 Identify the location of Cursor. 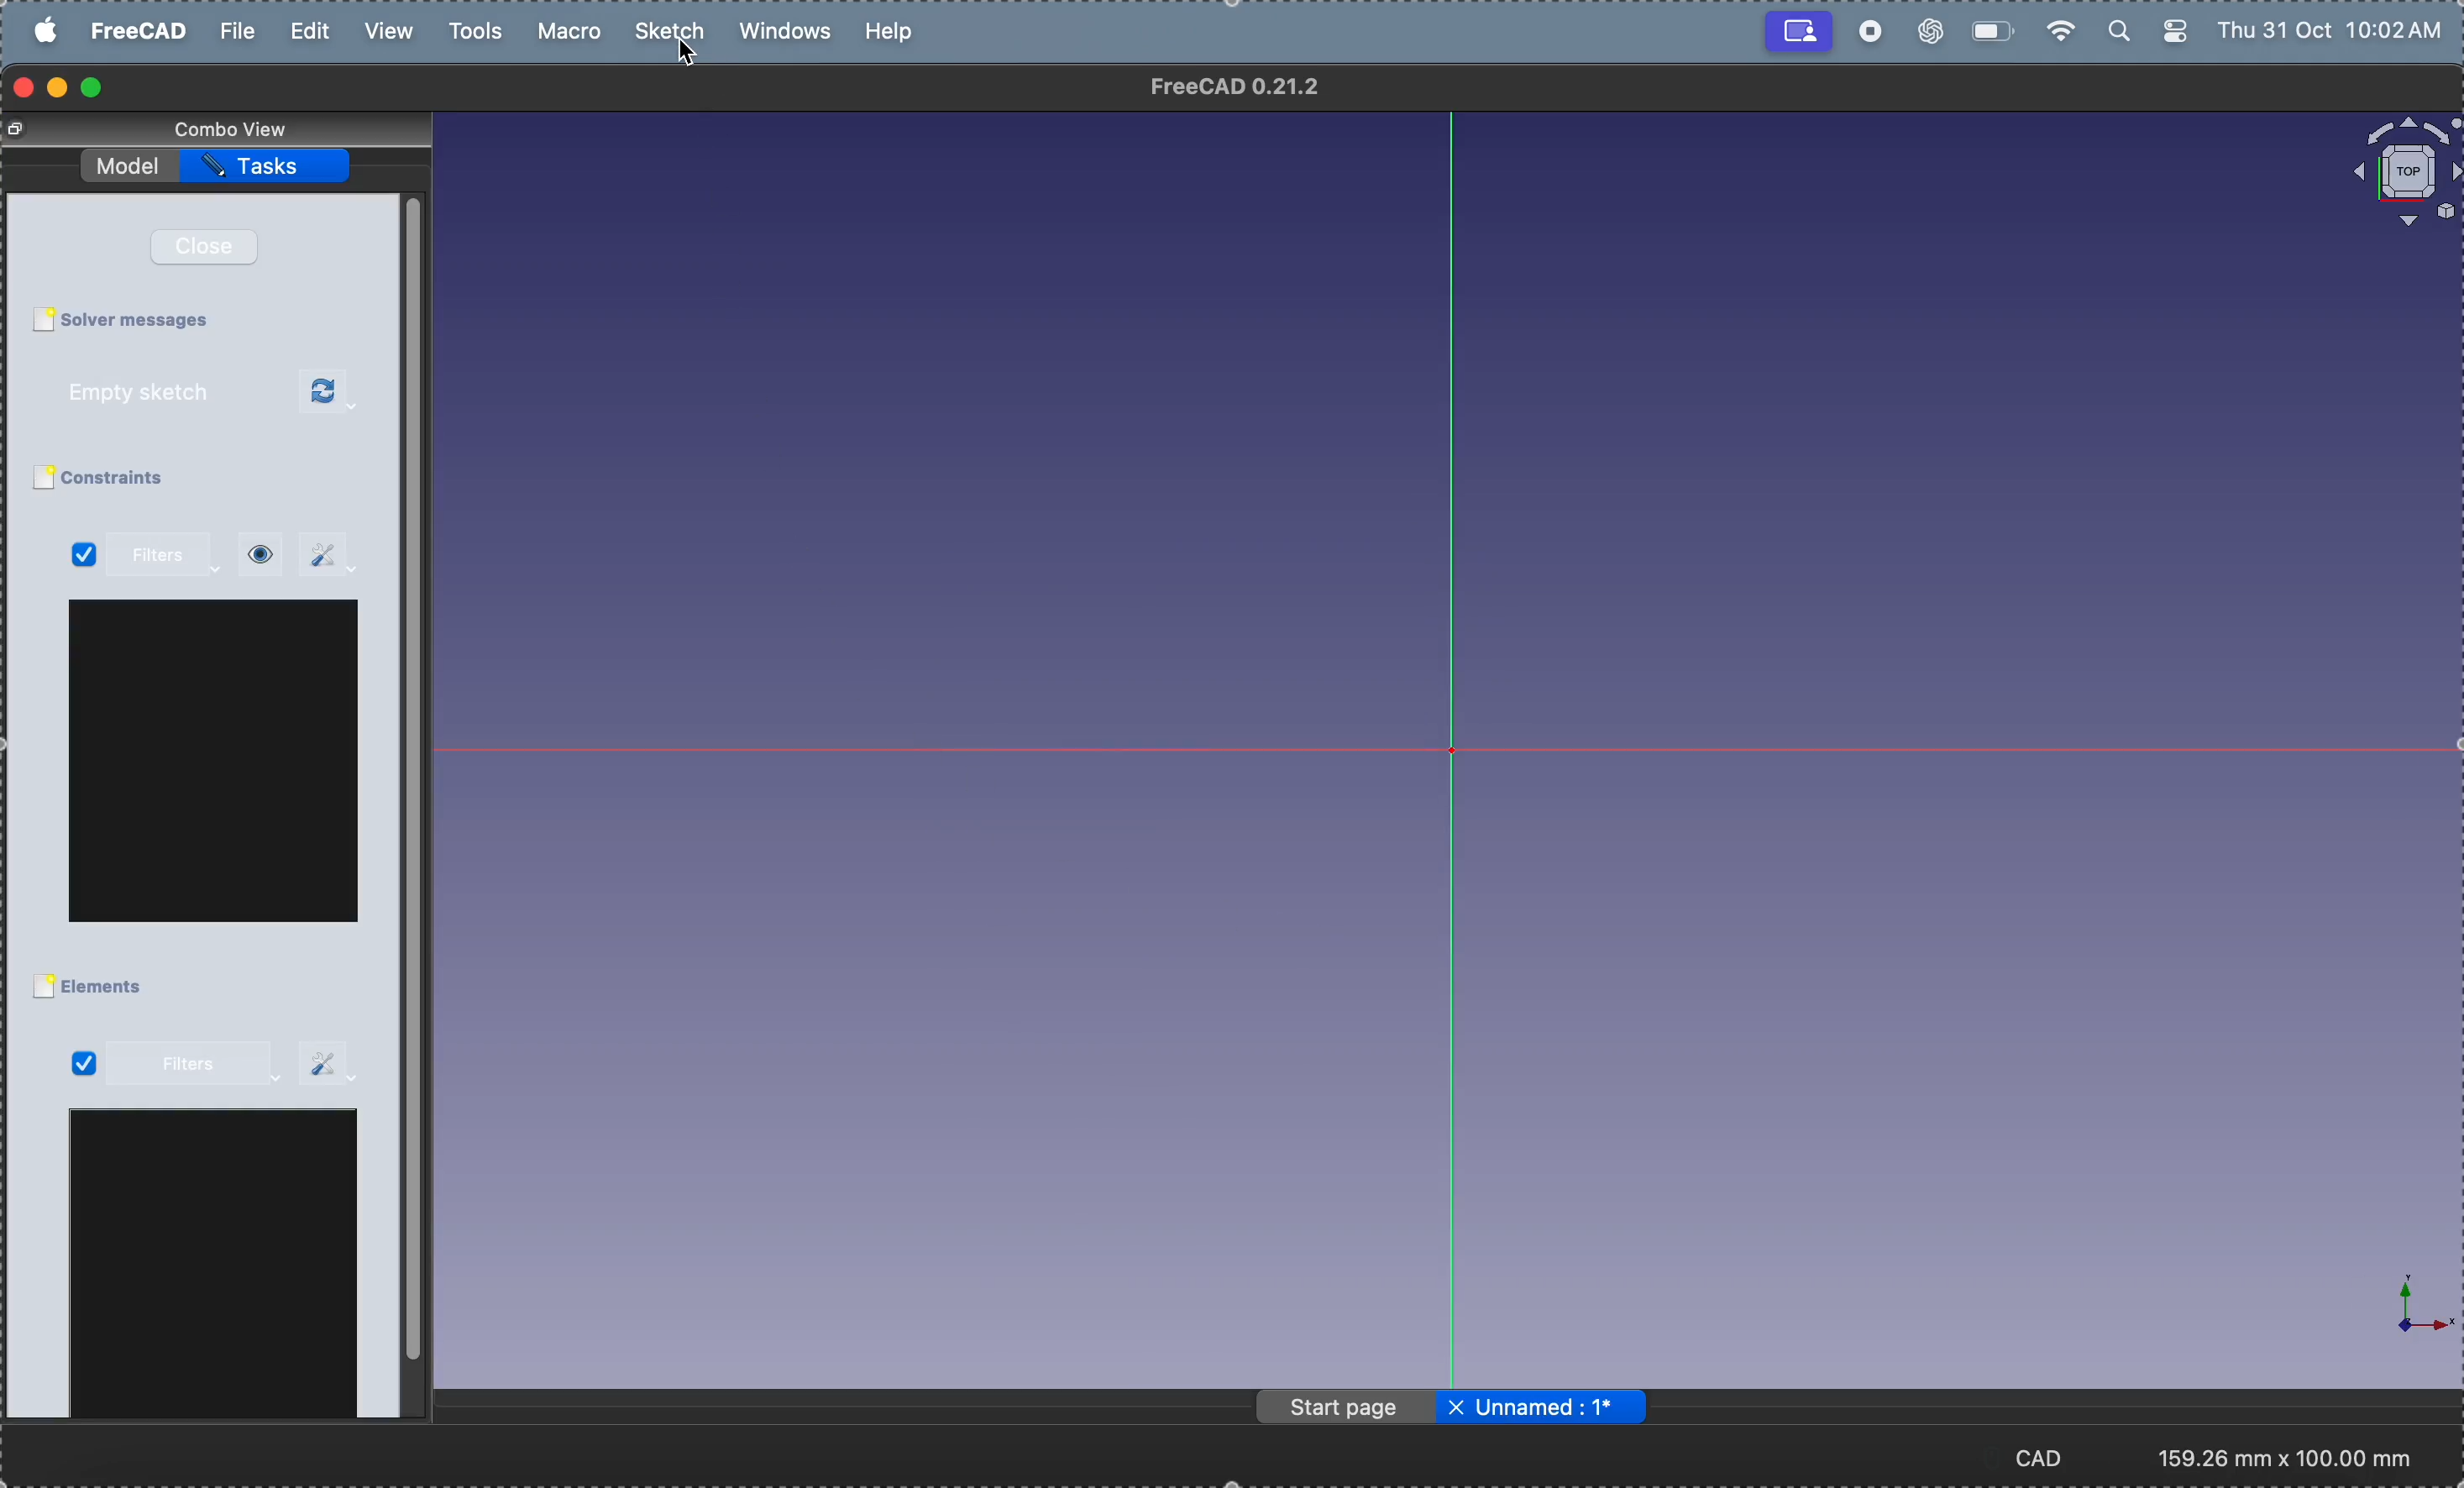
(689, 57).